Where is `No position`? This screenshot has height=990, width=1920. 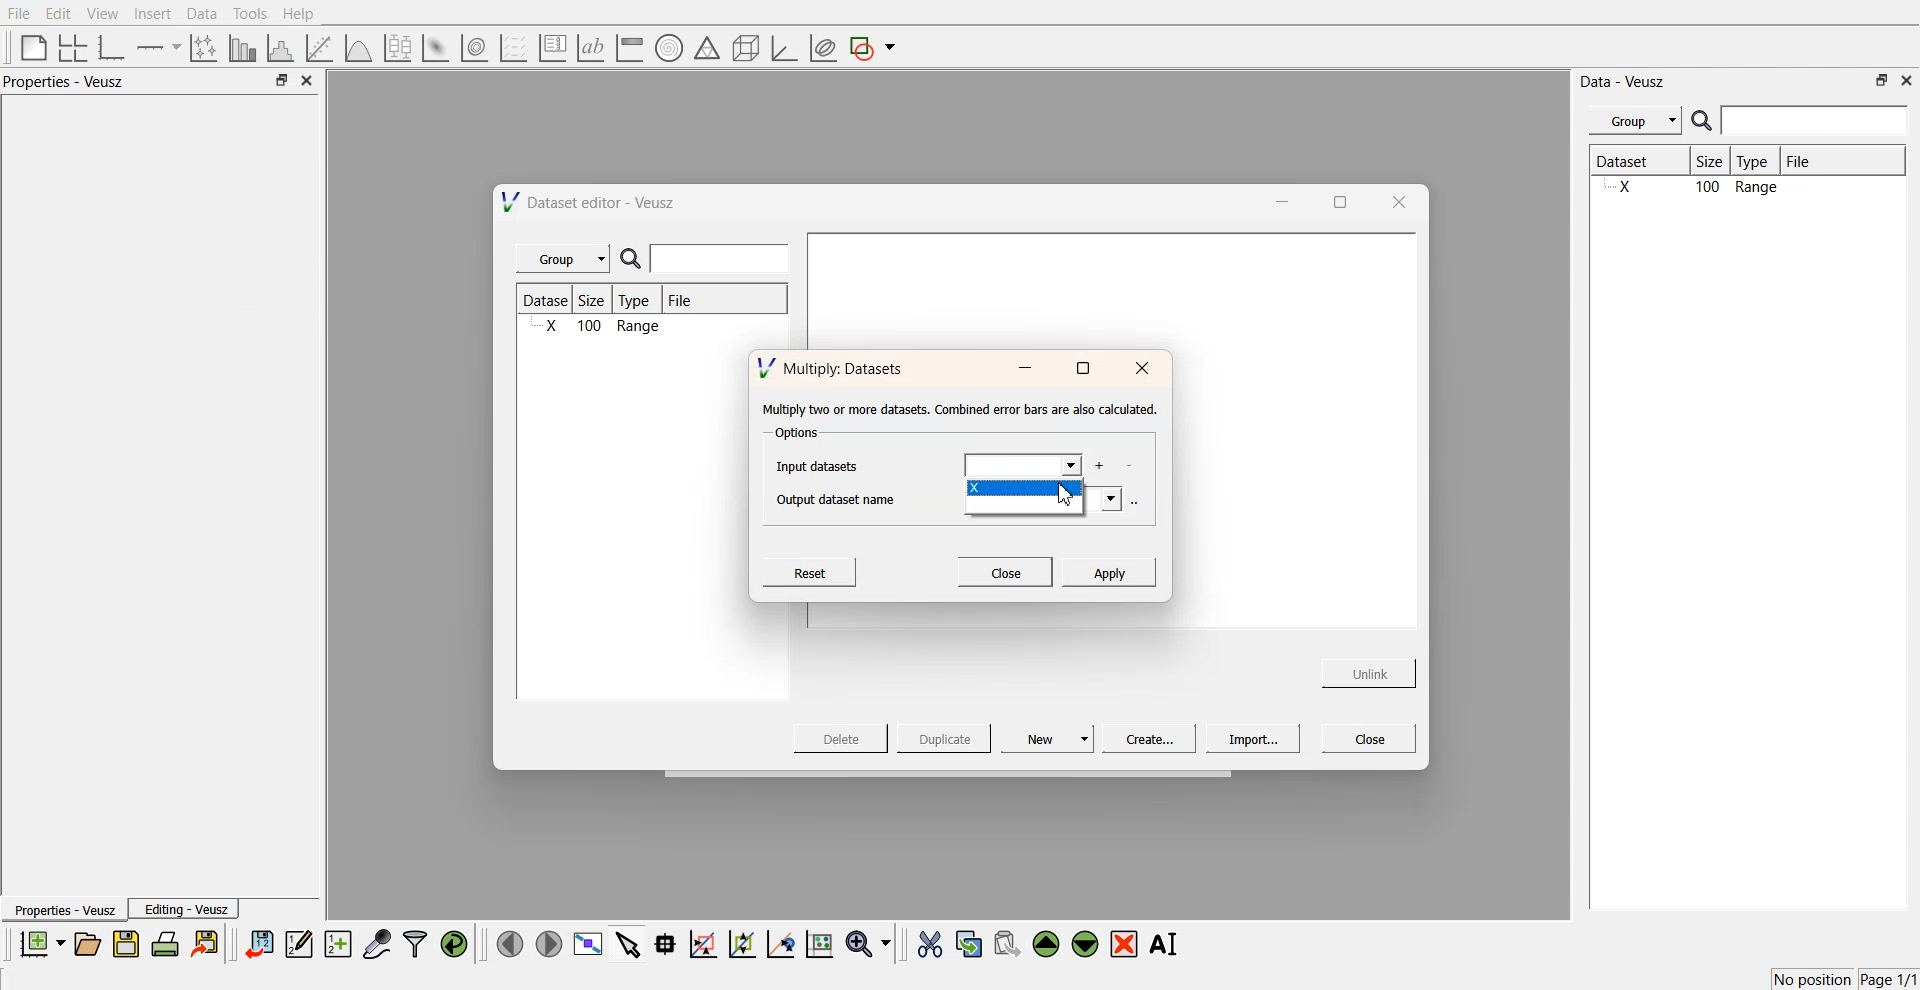 No position is located at coordinates (1815, 977).